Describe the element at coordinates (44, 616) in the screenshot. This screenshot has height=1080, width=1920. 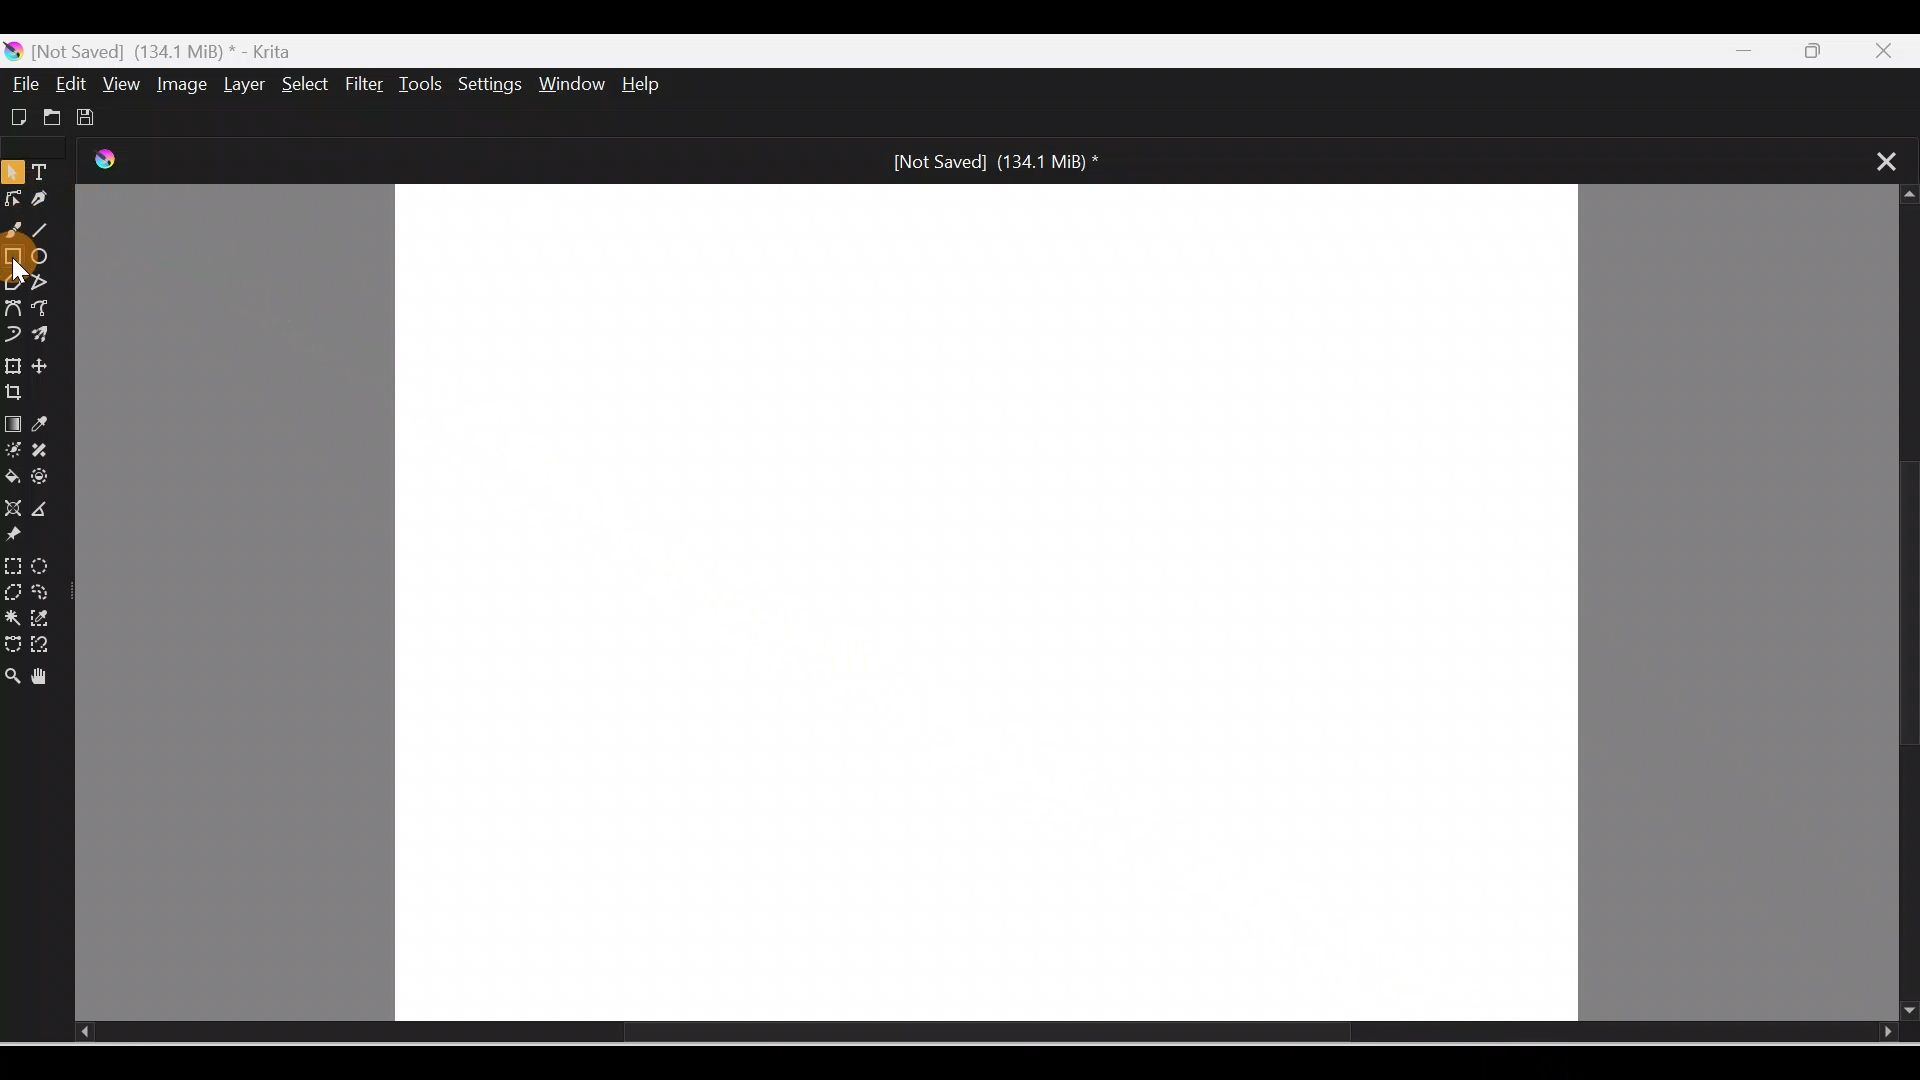
I see `Similar color selection tool` at that location.